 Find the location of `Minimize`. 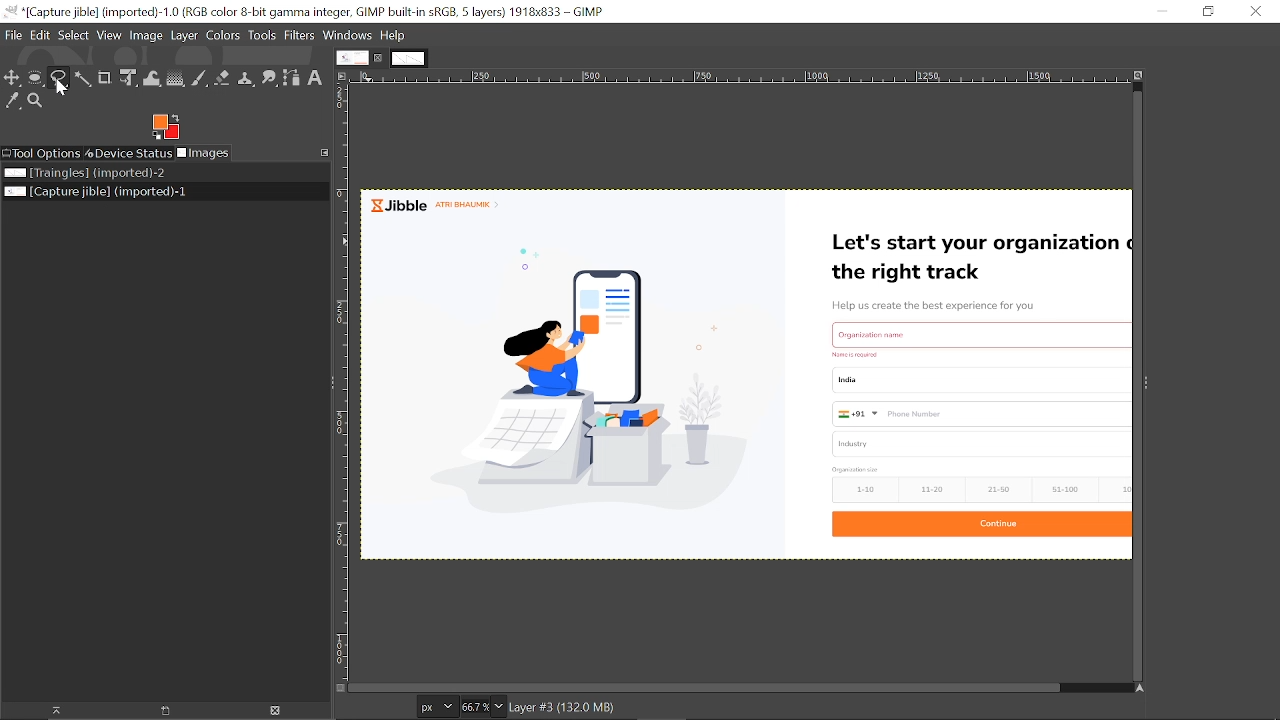

Minimize is located at coordinates (1161, 11).